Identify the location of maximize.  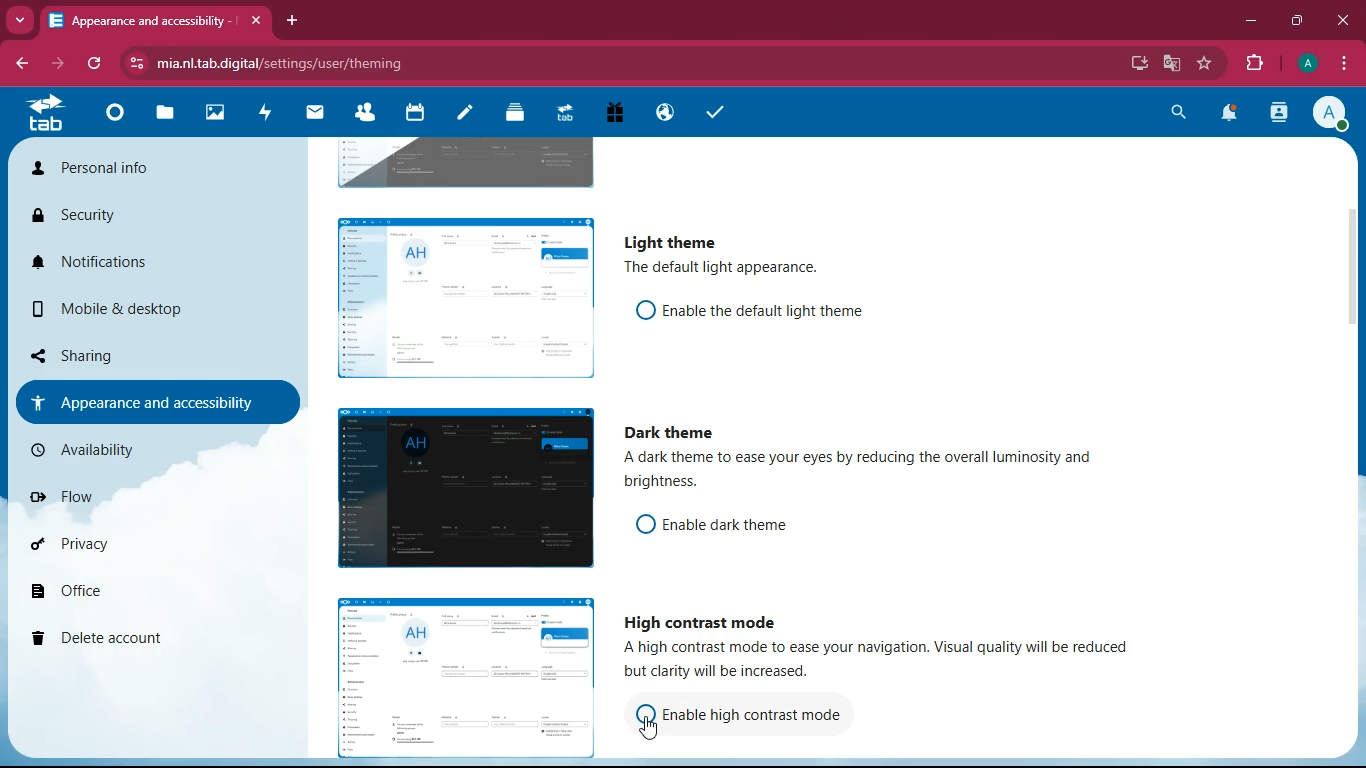
(1298, 22).